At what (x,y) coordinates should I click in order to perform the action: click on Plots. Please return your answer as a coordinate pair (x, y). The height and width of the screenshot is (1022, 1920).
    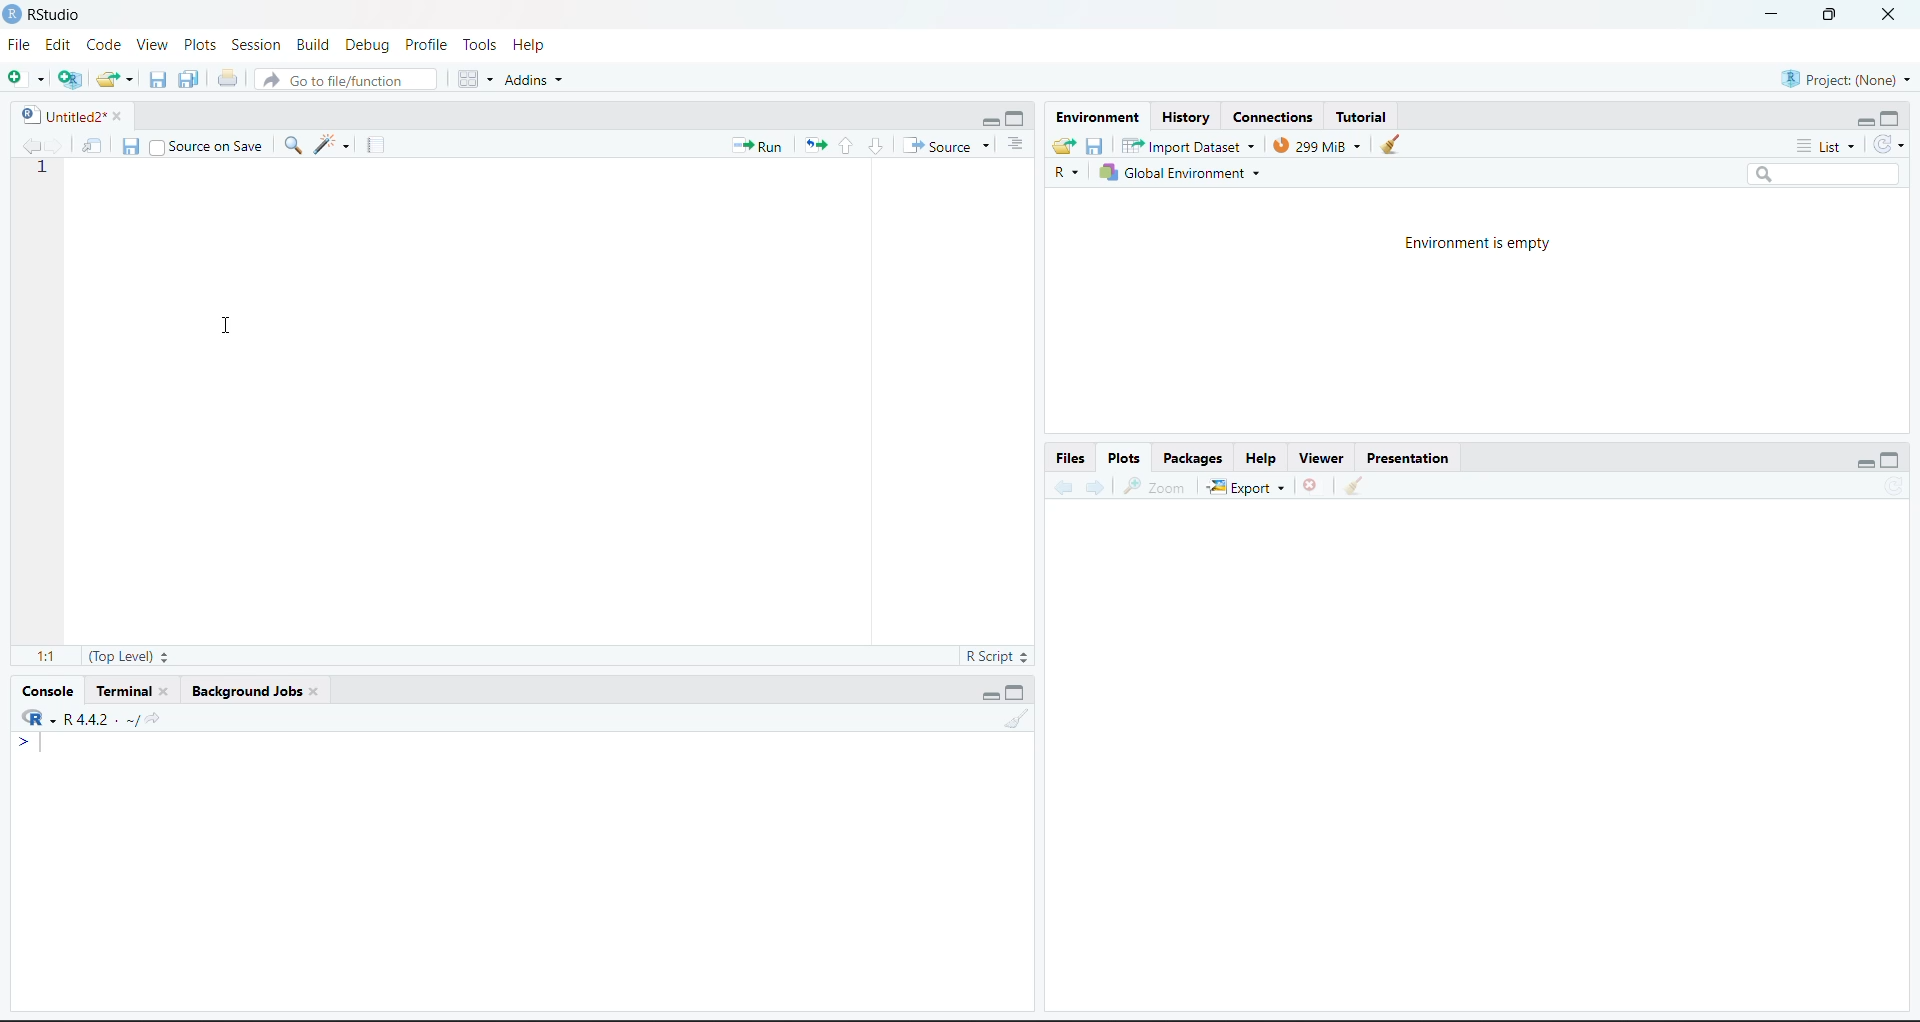
    Looking at the image, I should click on (199, 44).